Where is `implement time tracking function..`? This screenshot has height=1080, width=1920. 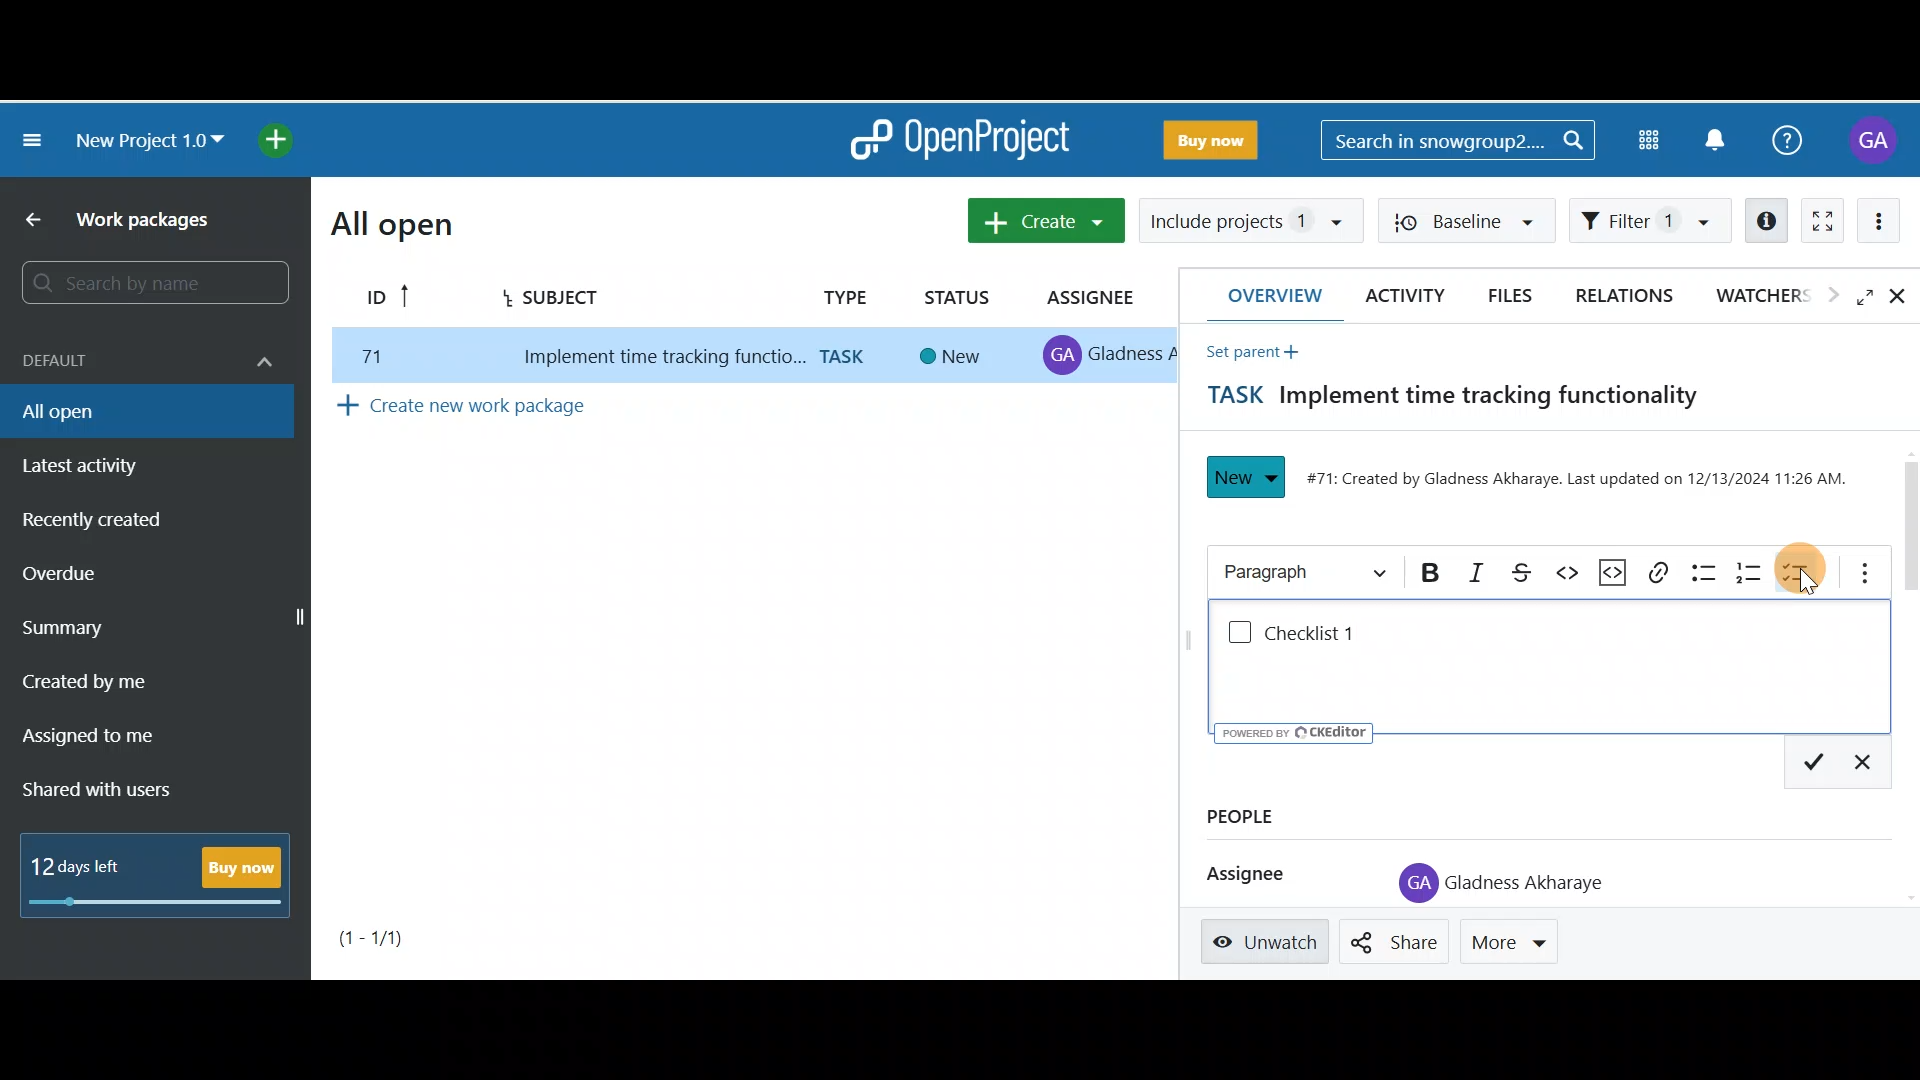
implement time tracking function.. is located at coordinates (651, 358).